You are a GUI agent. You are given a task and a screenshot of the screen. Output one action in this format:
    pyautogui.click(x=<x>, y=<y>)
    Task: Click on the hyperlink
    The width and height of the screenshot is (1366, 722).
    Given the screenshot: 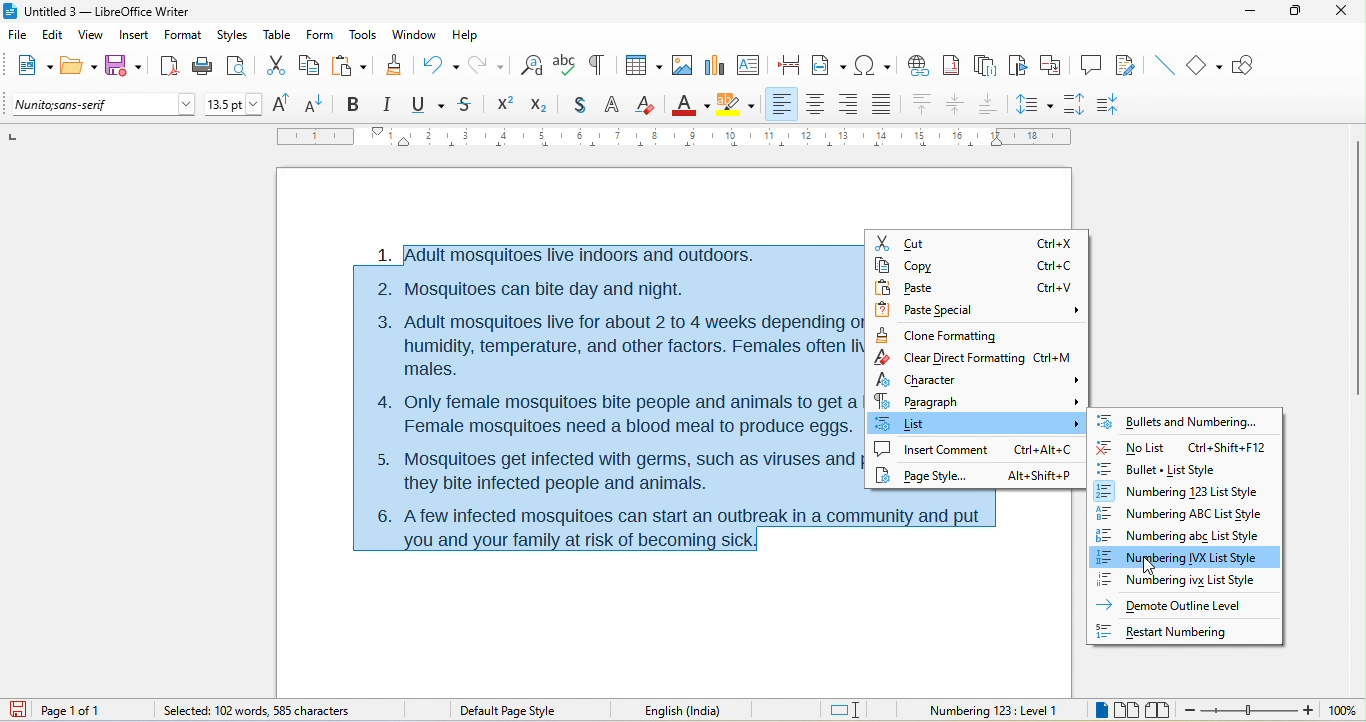 What is the action you would take?
    pyautogui.click(x=921, y=64)
    